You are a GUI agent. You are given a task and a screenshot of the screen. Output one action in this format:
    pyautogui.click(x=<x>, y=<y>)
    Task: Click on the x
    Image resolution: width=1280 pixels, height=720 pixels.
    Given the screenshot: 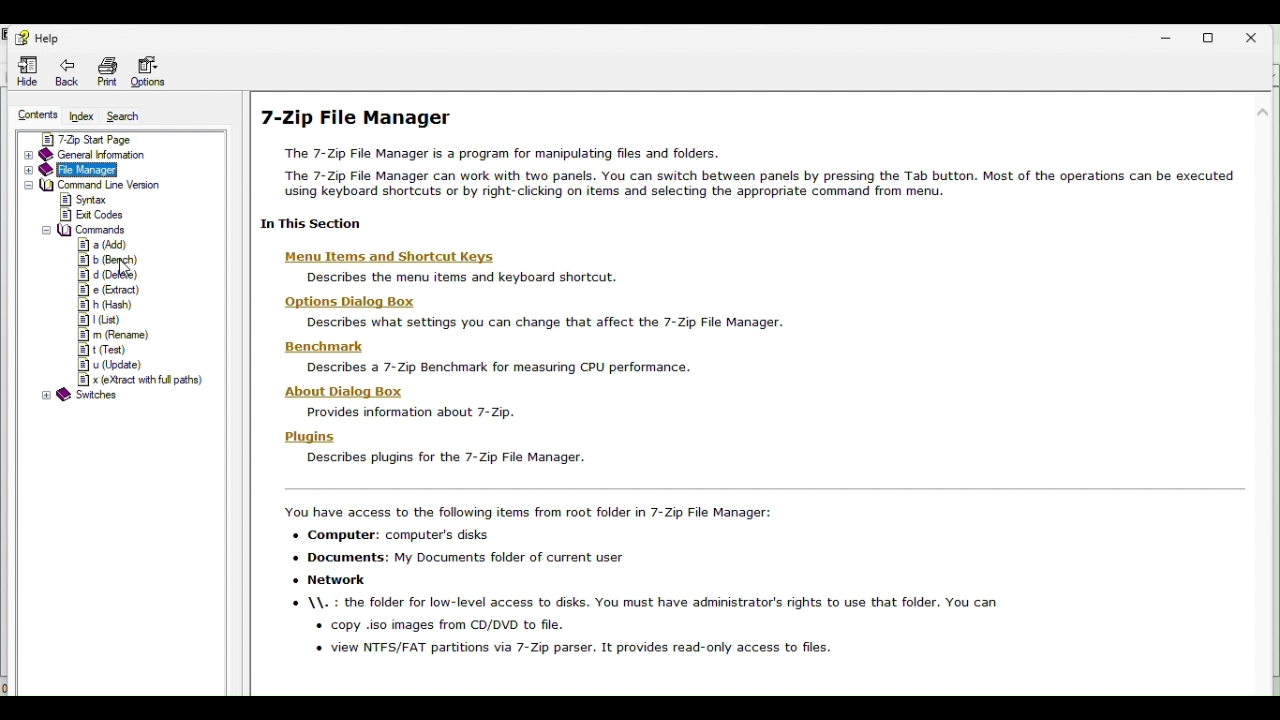 What is the action you would take?
    pyautogui.click(x=145, y=381)
    